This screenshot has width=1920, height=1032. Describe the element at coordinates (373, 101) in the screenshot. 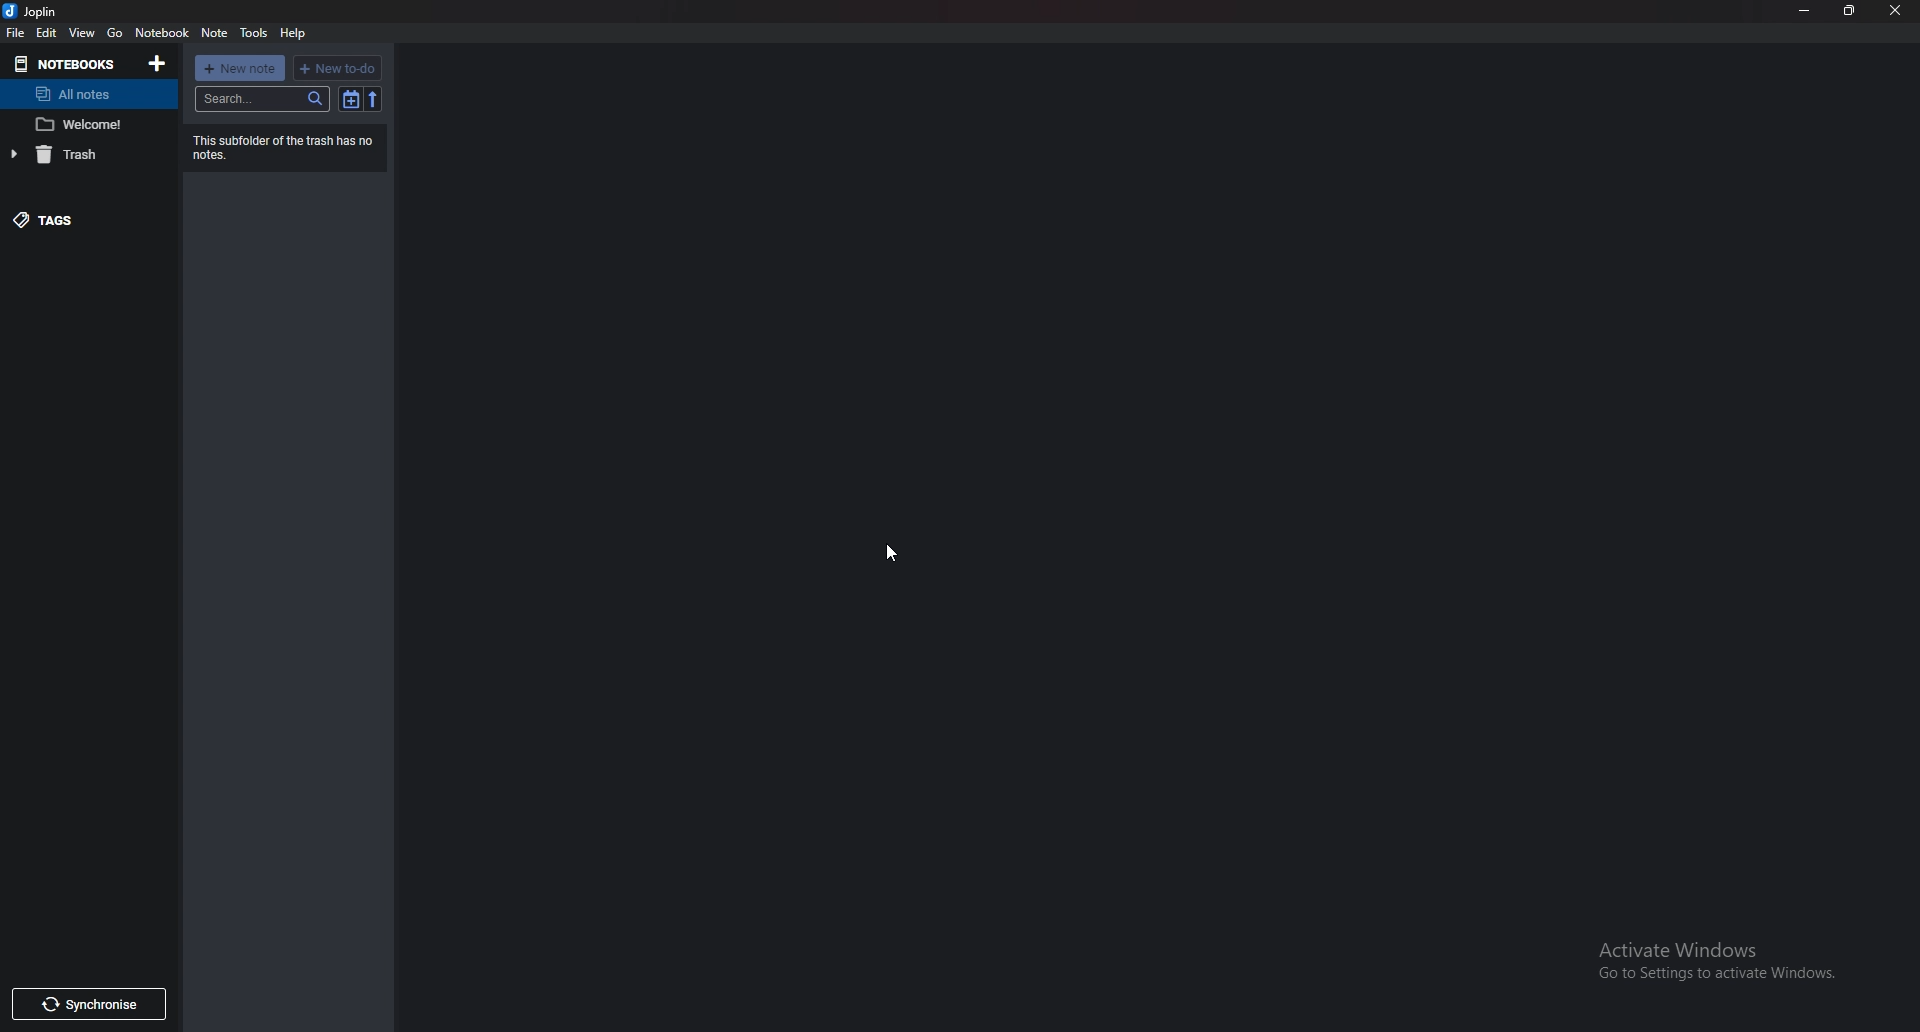

I see `reverse sort order` at that location.